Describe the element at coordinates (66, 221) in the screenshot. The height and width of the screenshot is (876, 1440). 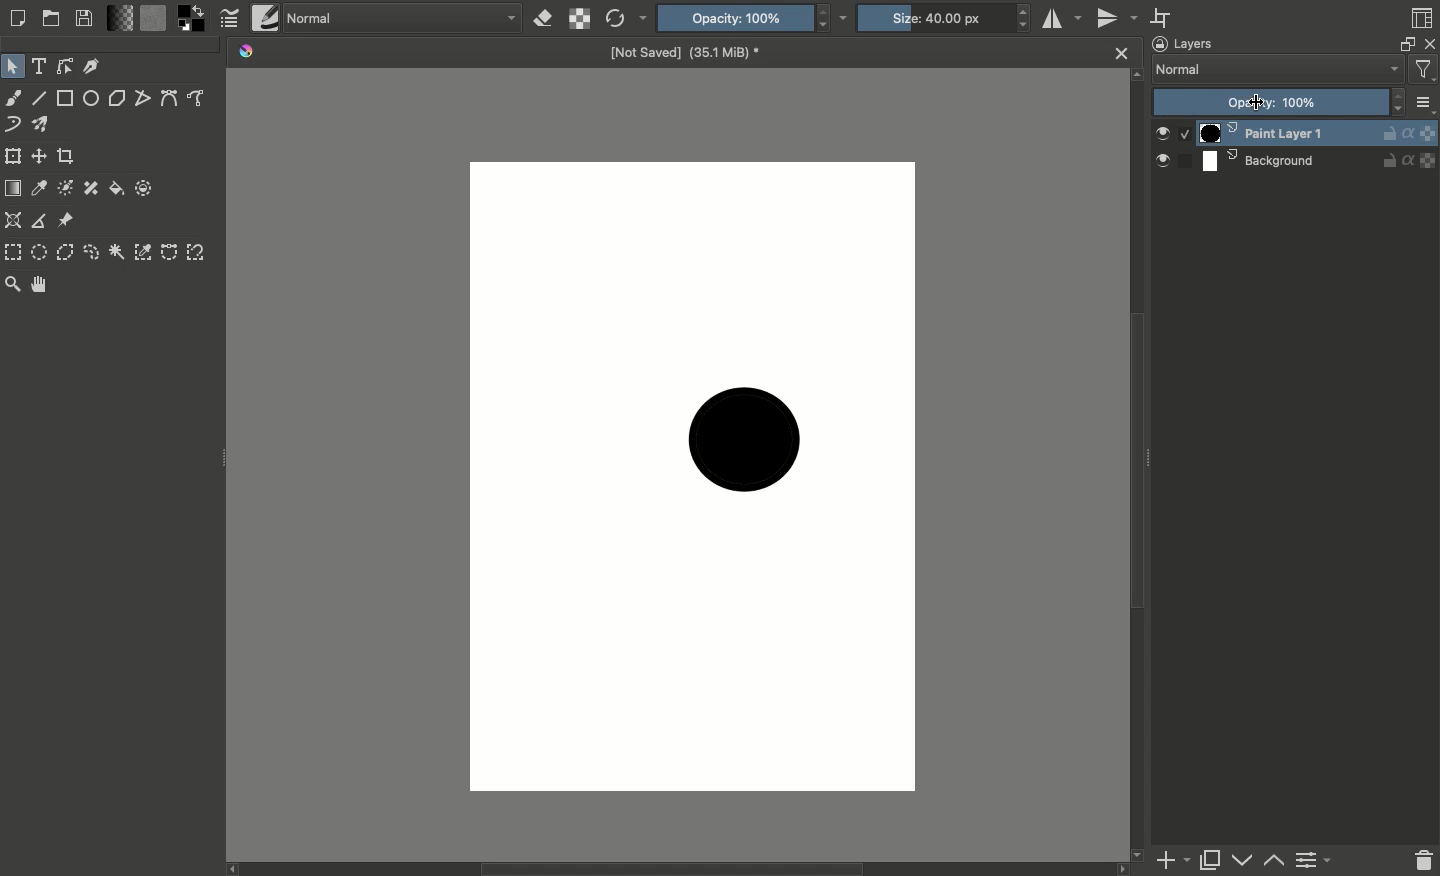
I see `Referenece image tool` at that location.